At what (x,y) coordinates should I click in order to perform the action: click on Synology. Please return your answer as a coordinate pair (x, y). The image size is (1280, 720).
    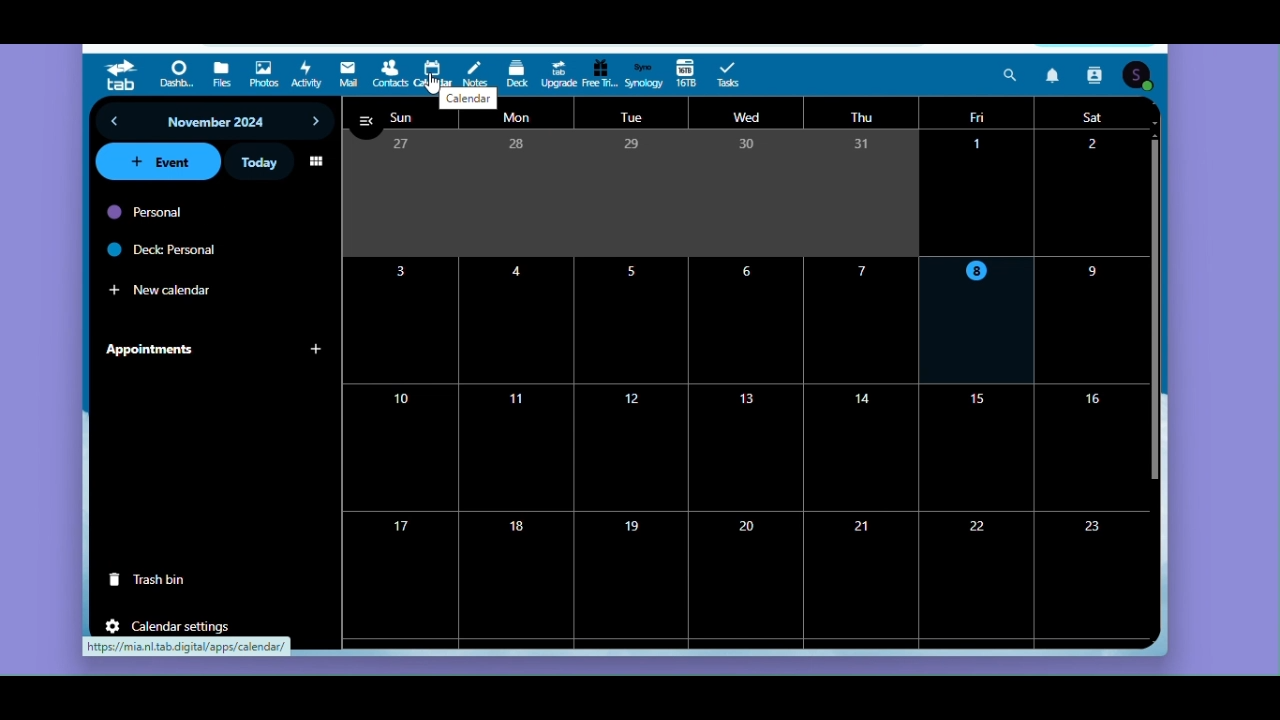
    Looking at the image, I should click on (643, 74).